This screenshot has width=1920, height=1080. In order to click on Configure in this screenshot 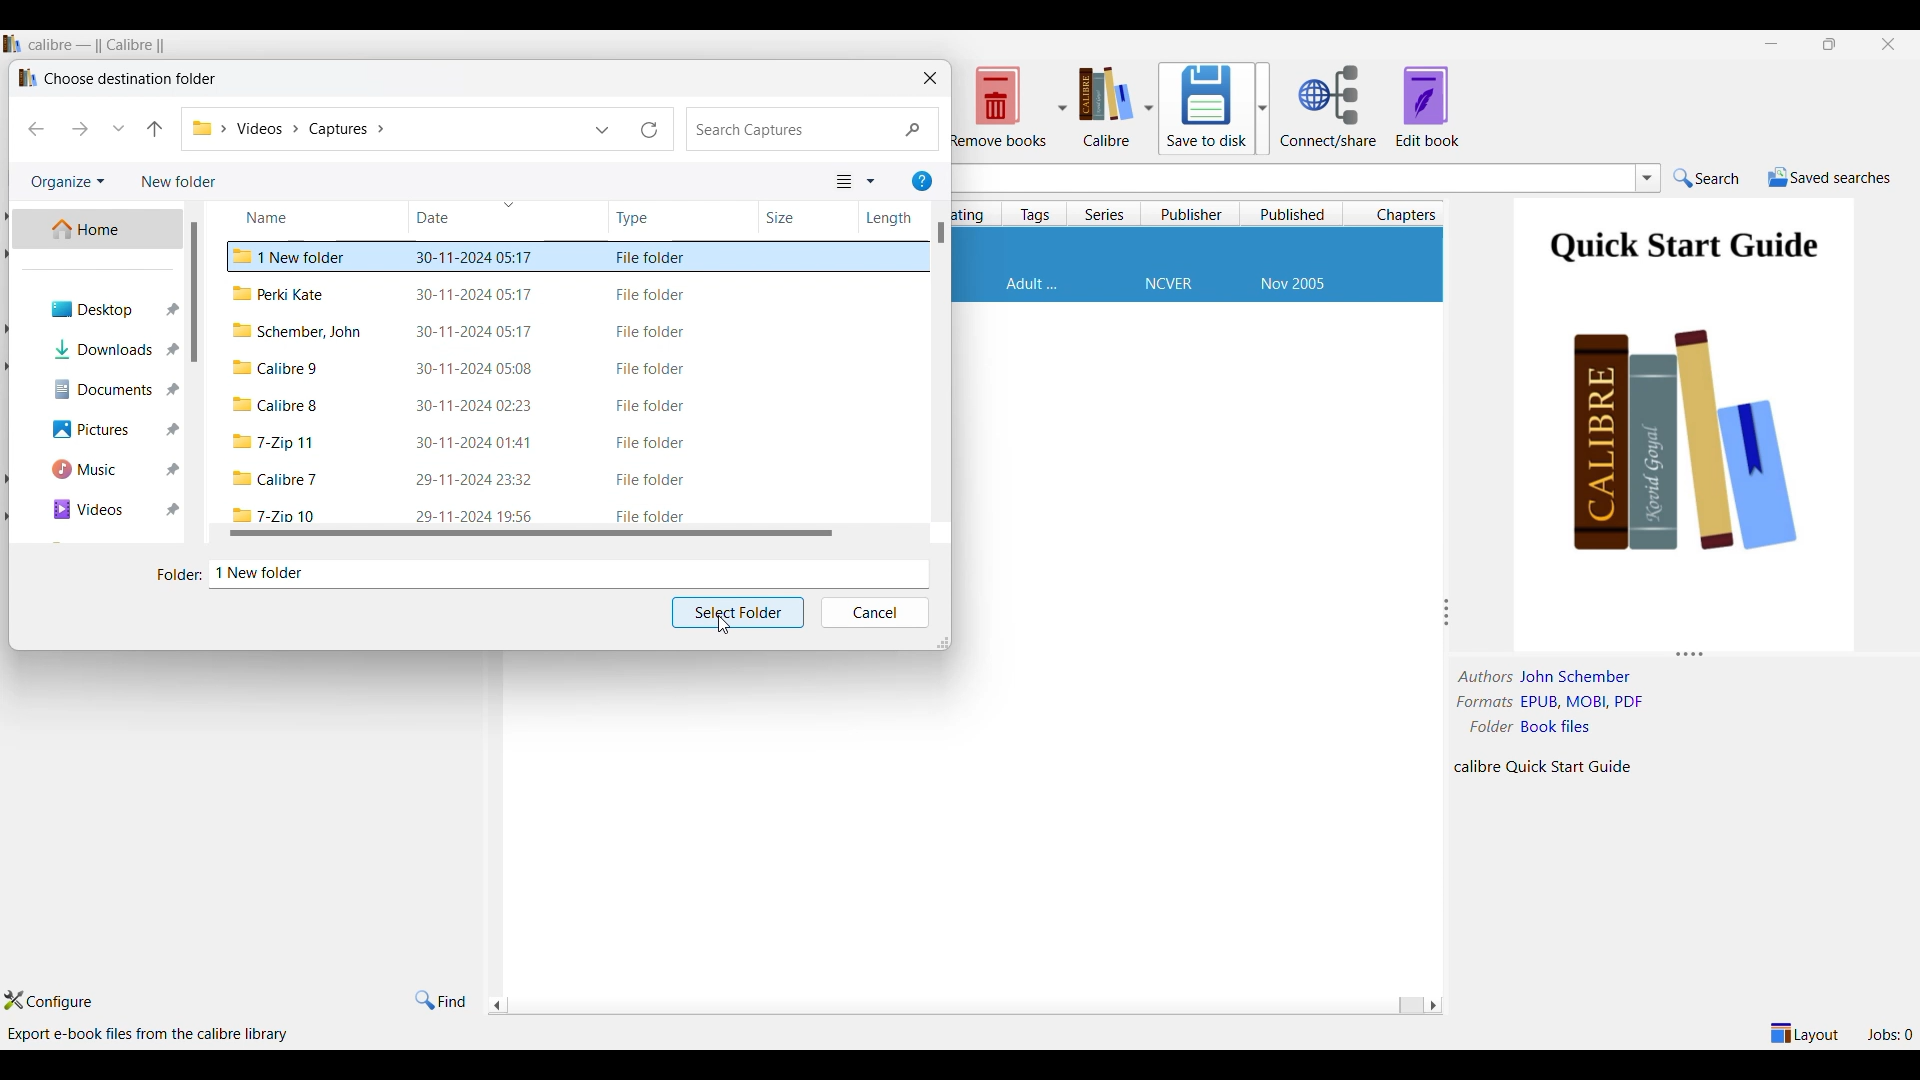, I will do `click(48, 1000)`.